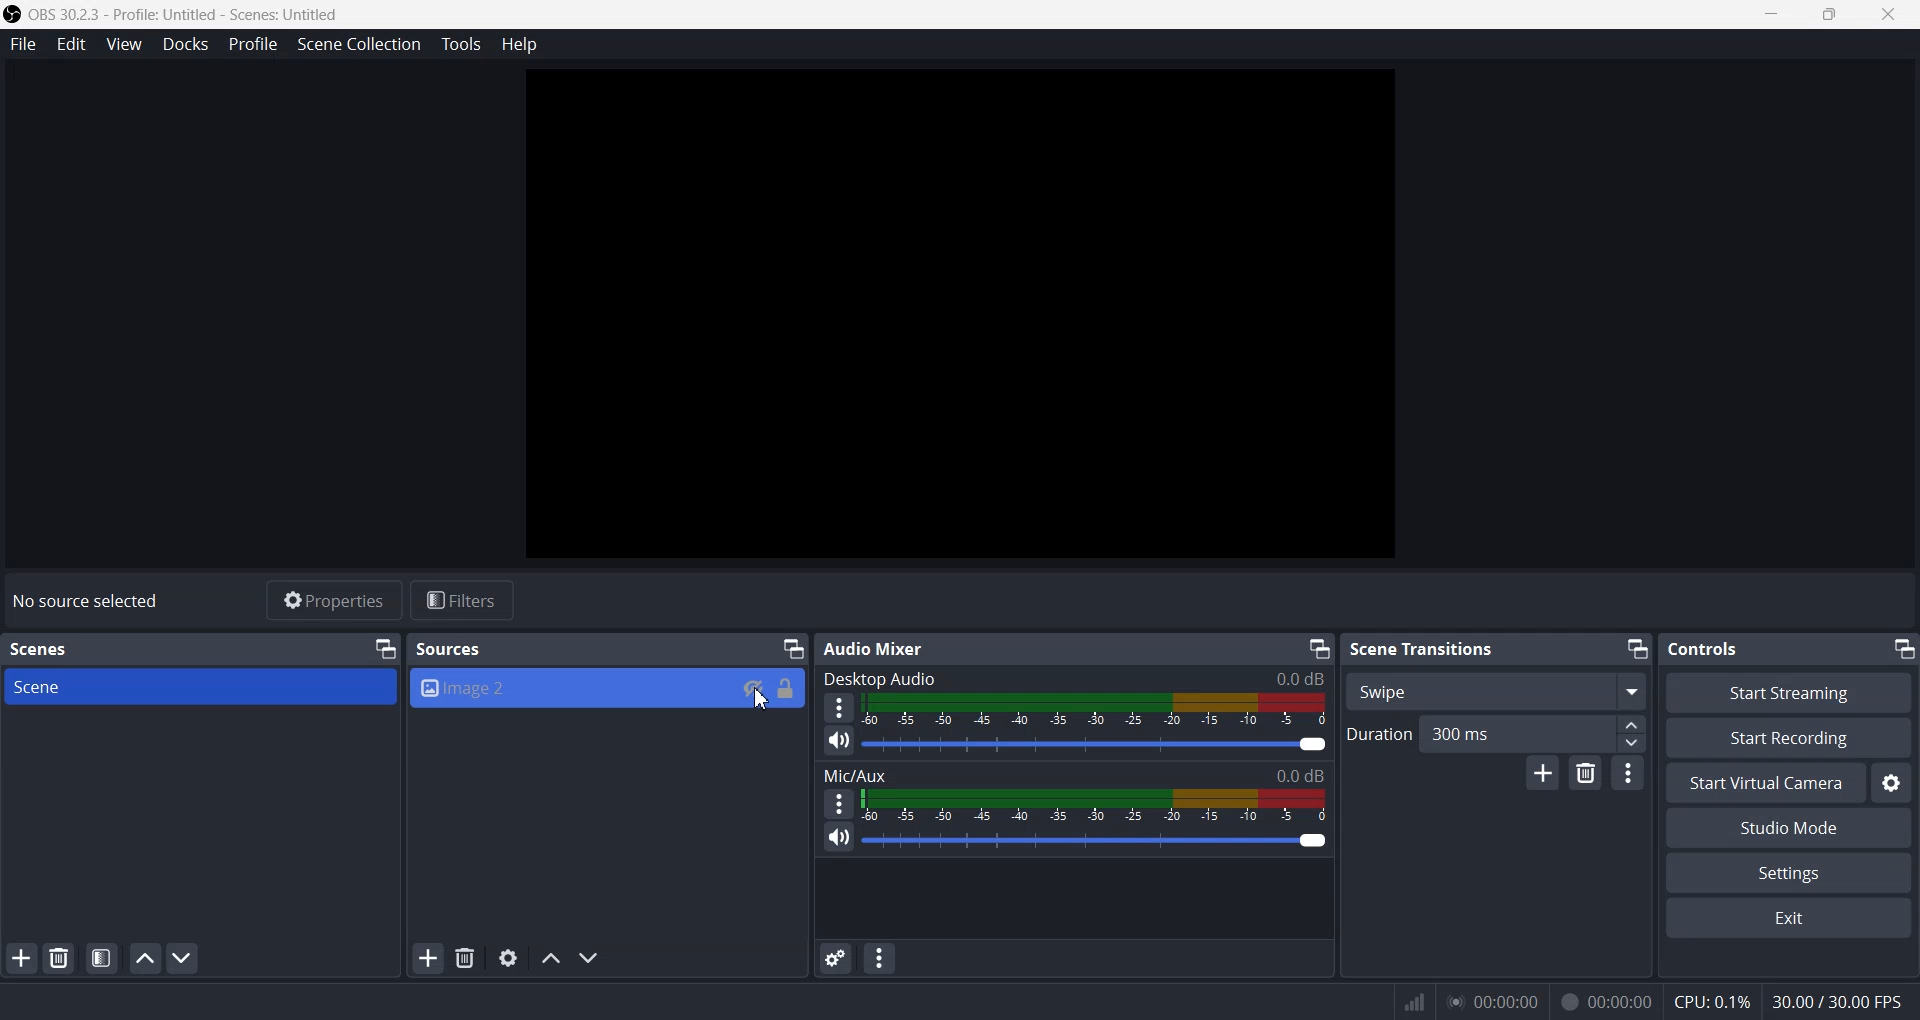 The image size is (1920, 1020). I want to click on File, so click(23, 43).